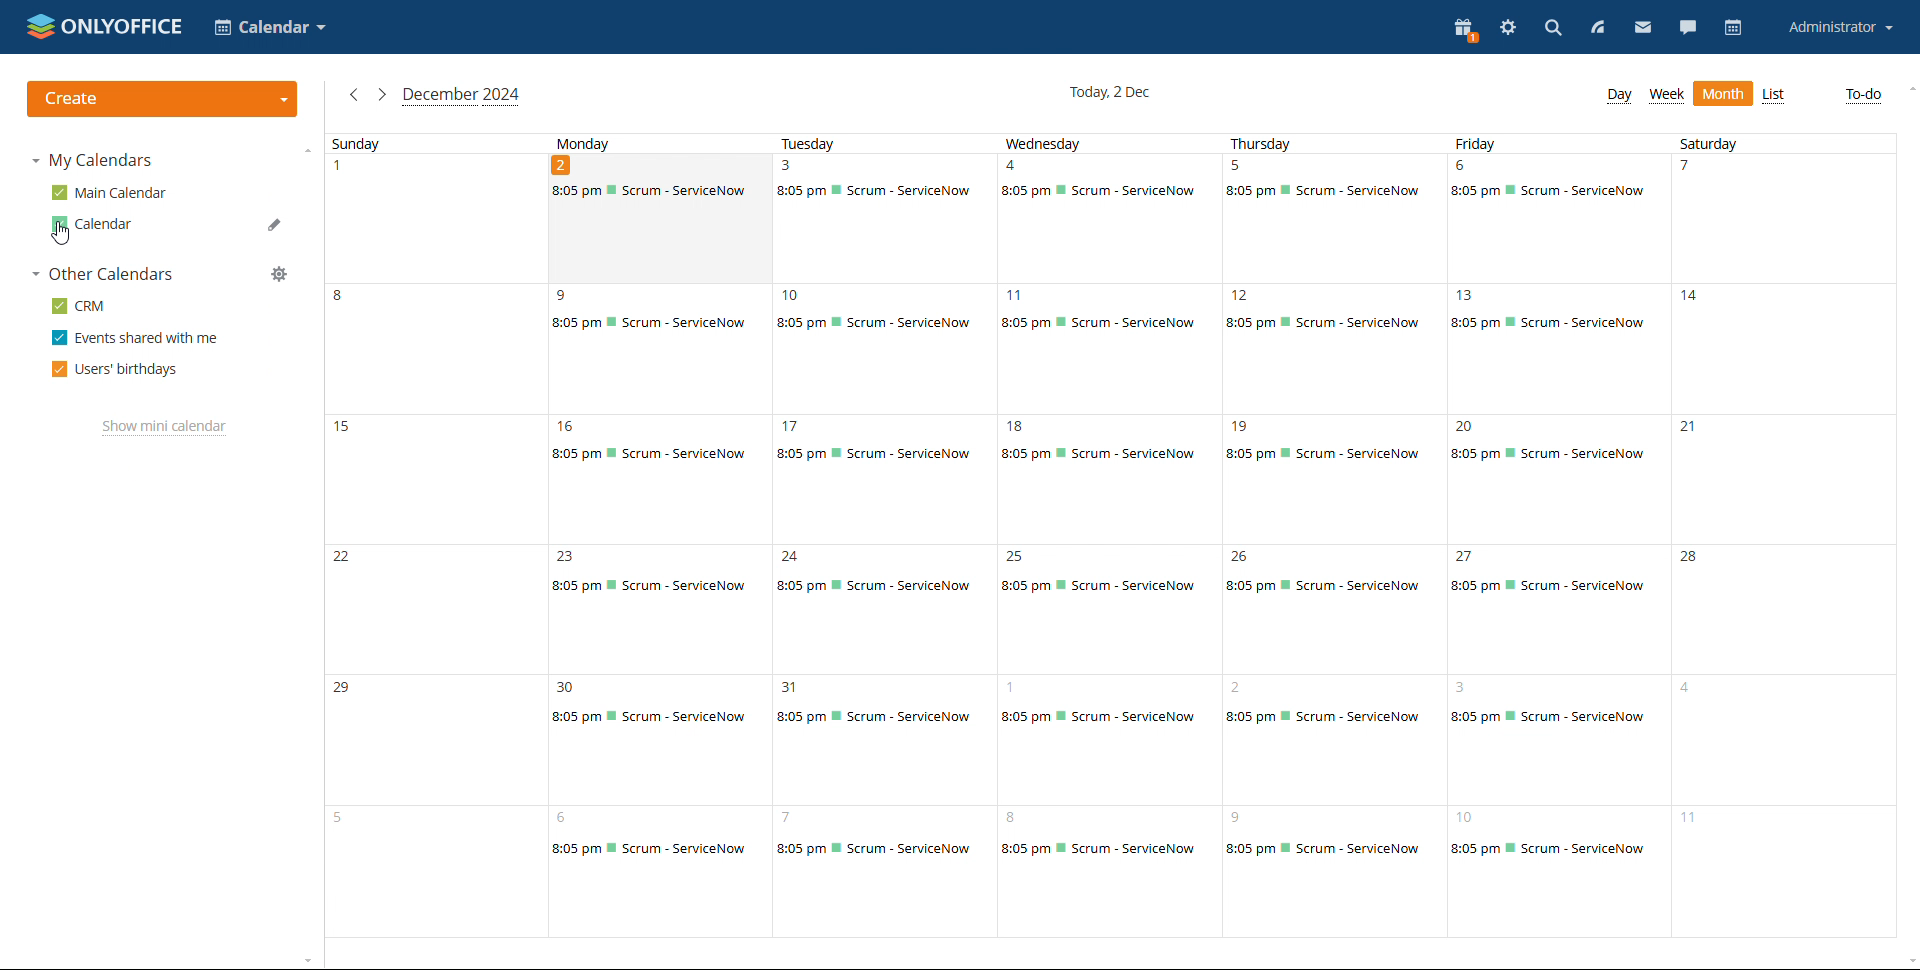 The image size is (1920, 970). What do you see at coordinates (1733, 28) in the screenshot?
I see `calendar` at bounding box center [1733, 28].